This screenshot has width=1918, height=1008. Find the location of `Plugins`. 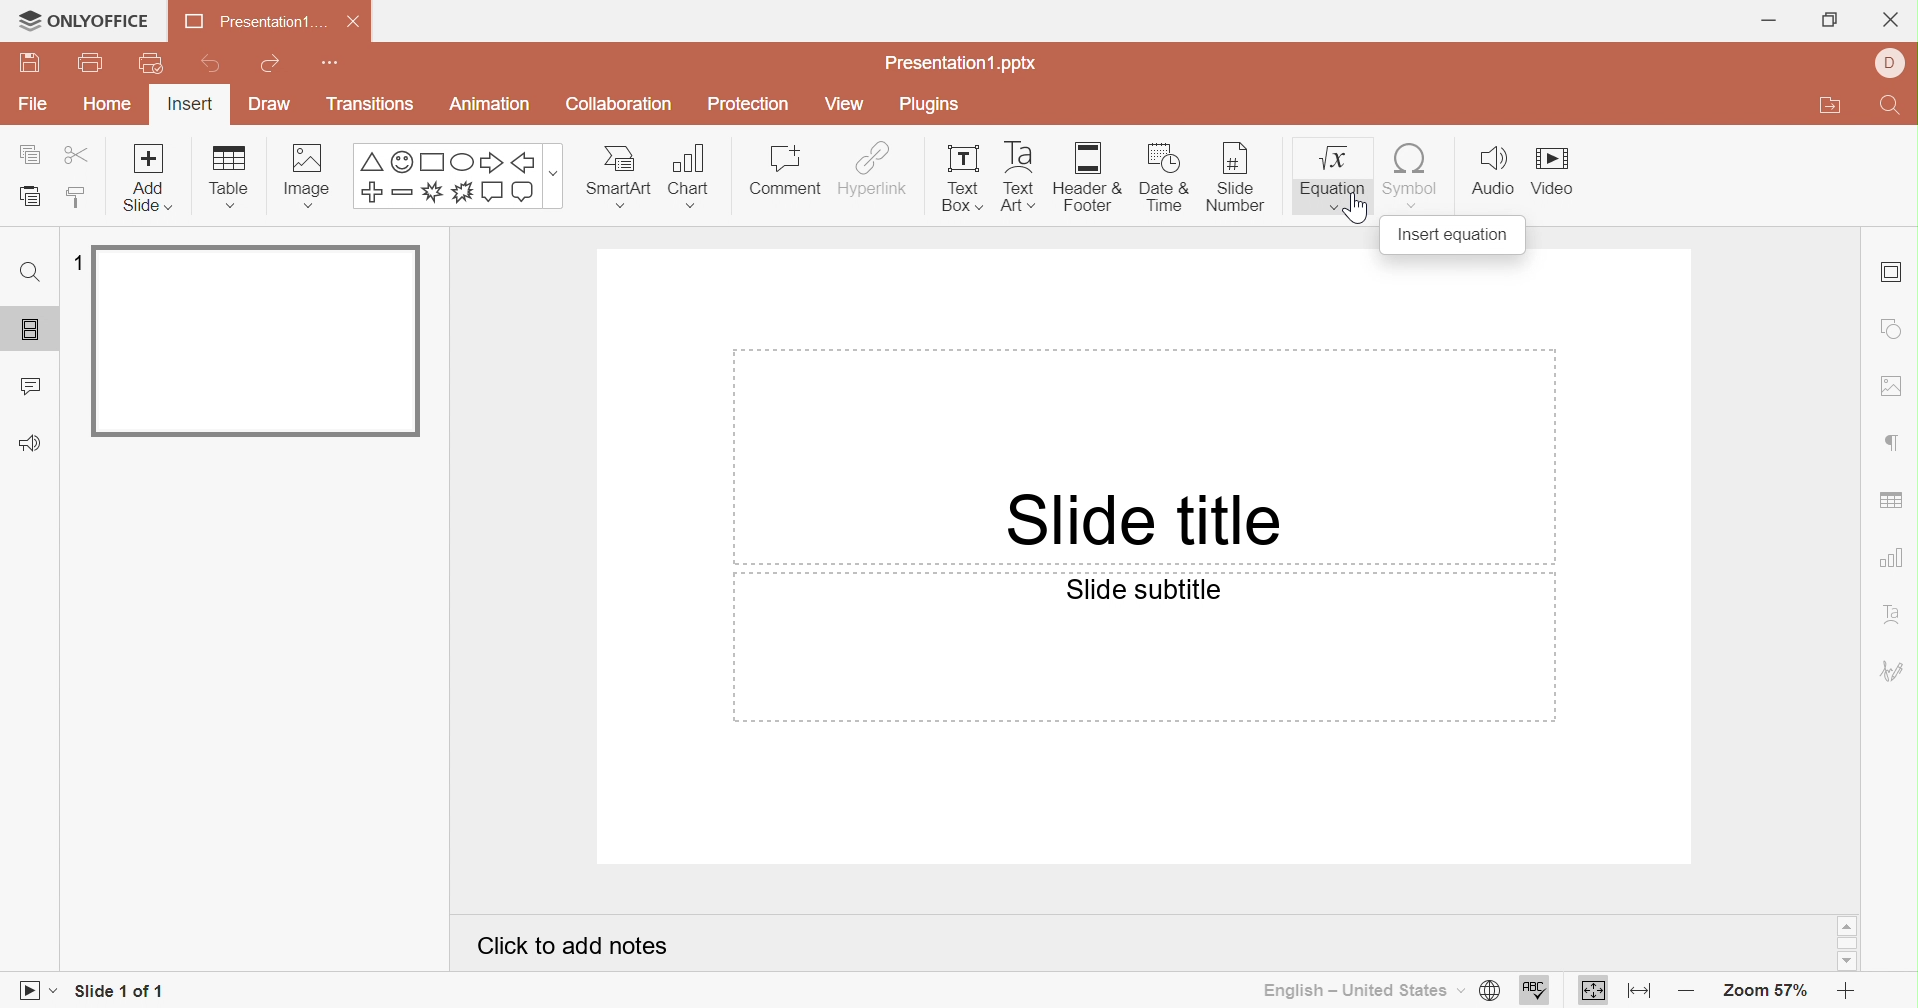

Plugins is located at coordinates (927, 106).